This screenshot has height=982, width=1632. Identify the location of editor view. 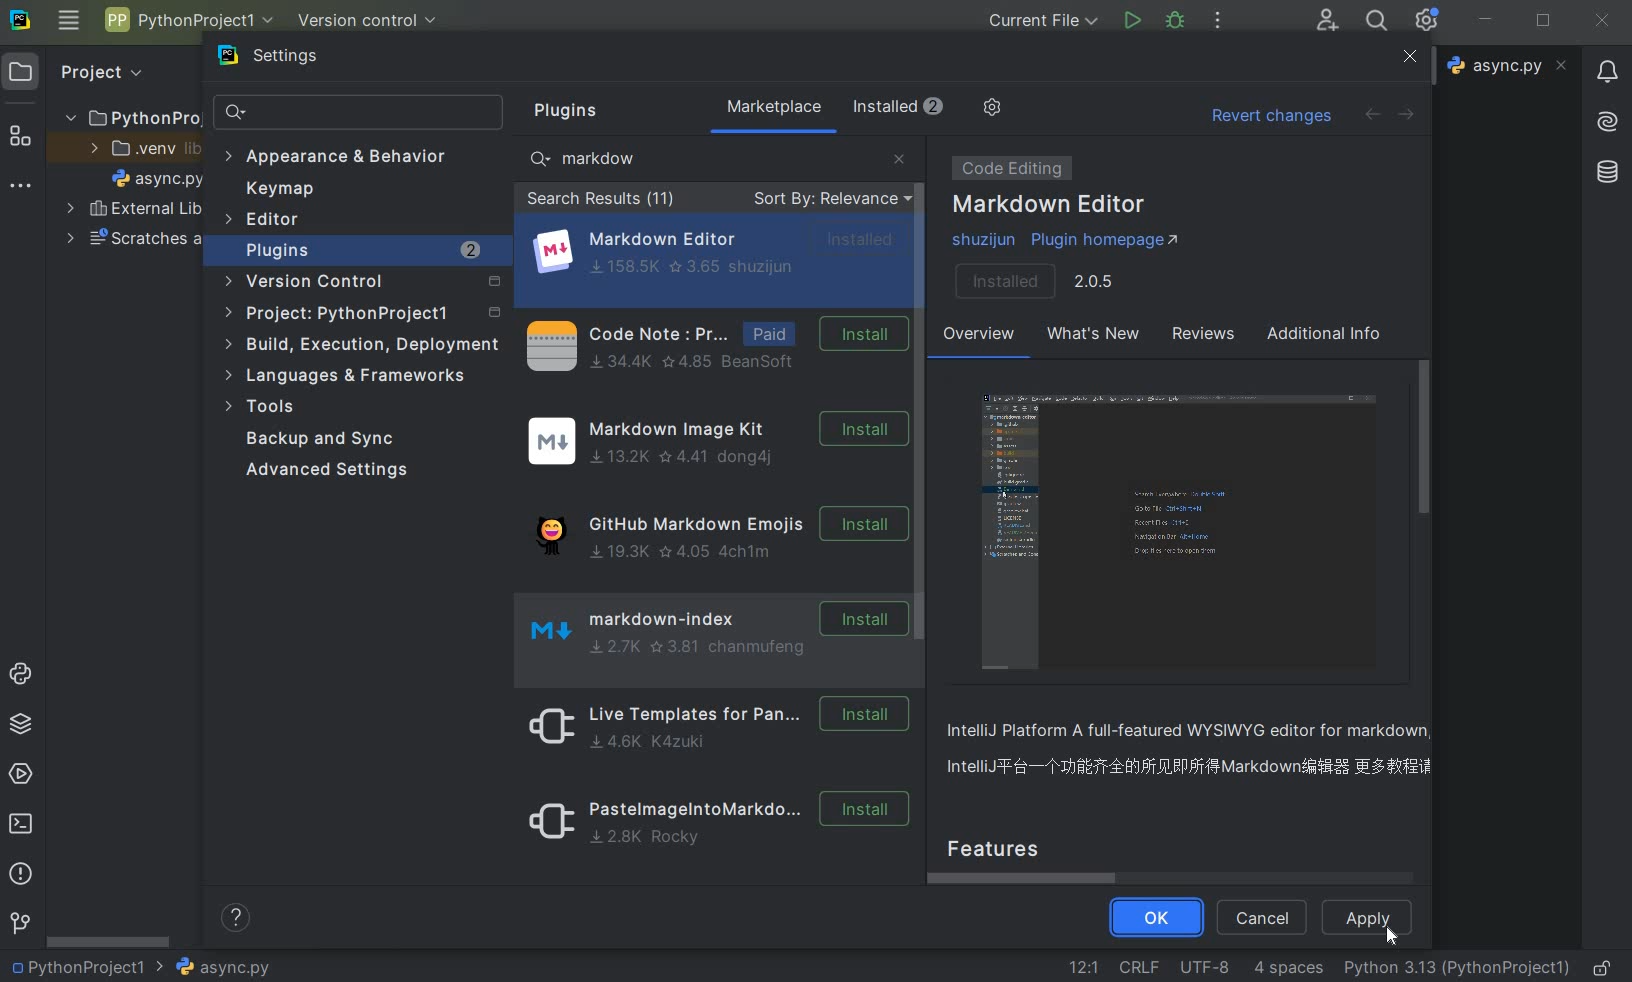
(1184, 533).